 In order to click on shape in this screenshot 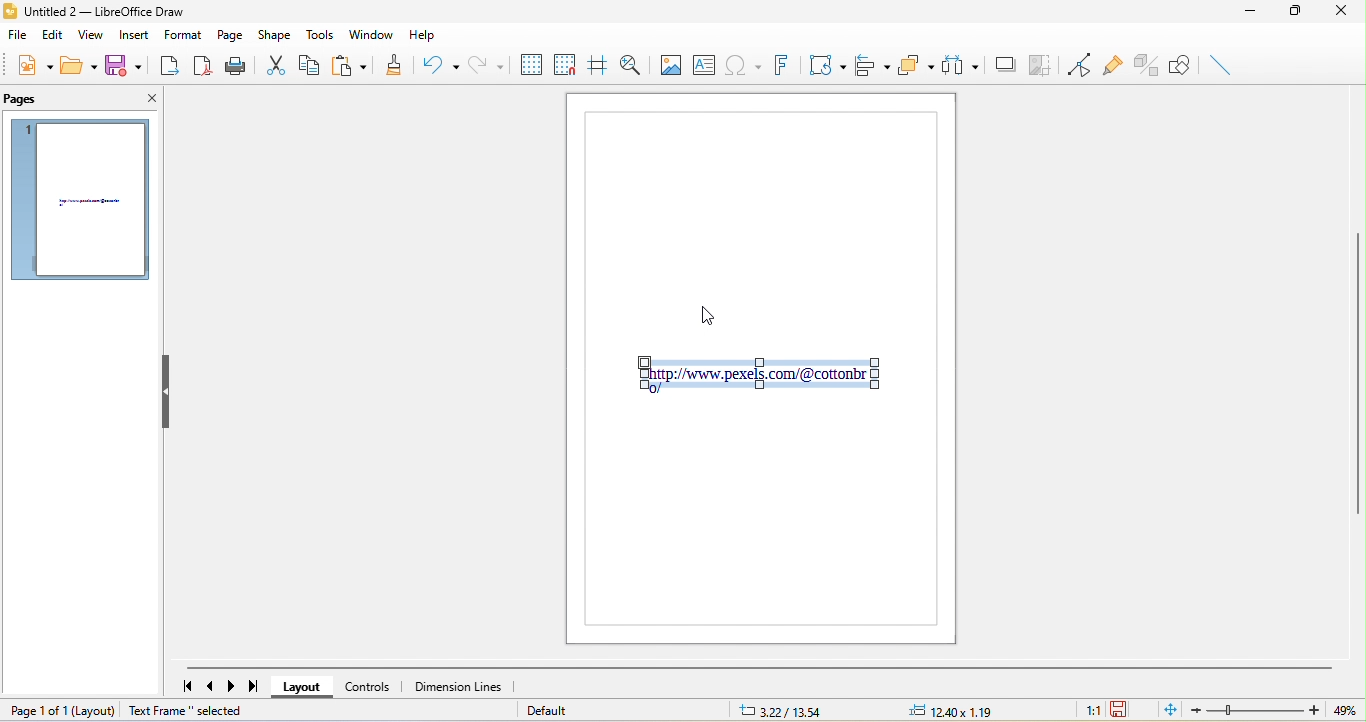, I will do `click(274, 35)`.